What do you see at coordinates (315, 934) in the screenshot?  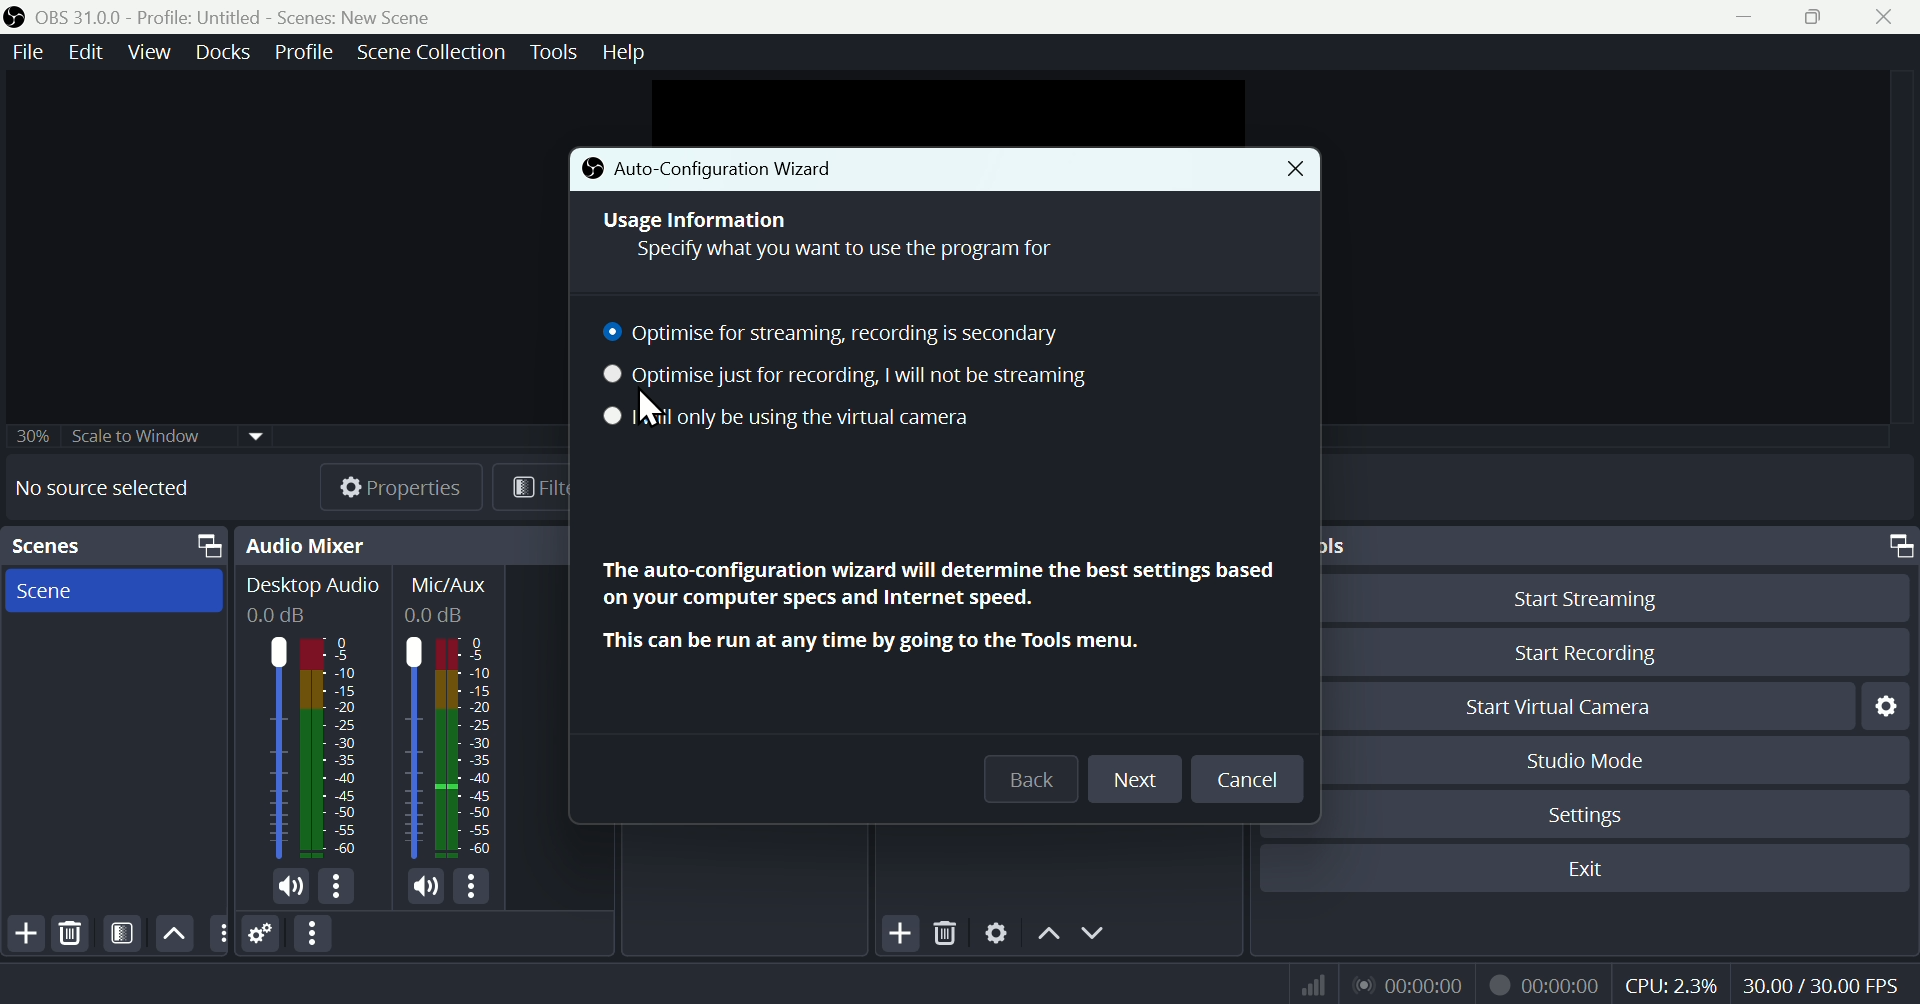 I see `Option` at bounding box center [315, 934].